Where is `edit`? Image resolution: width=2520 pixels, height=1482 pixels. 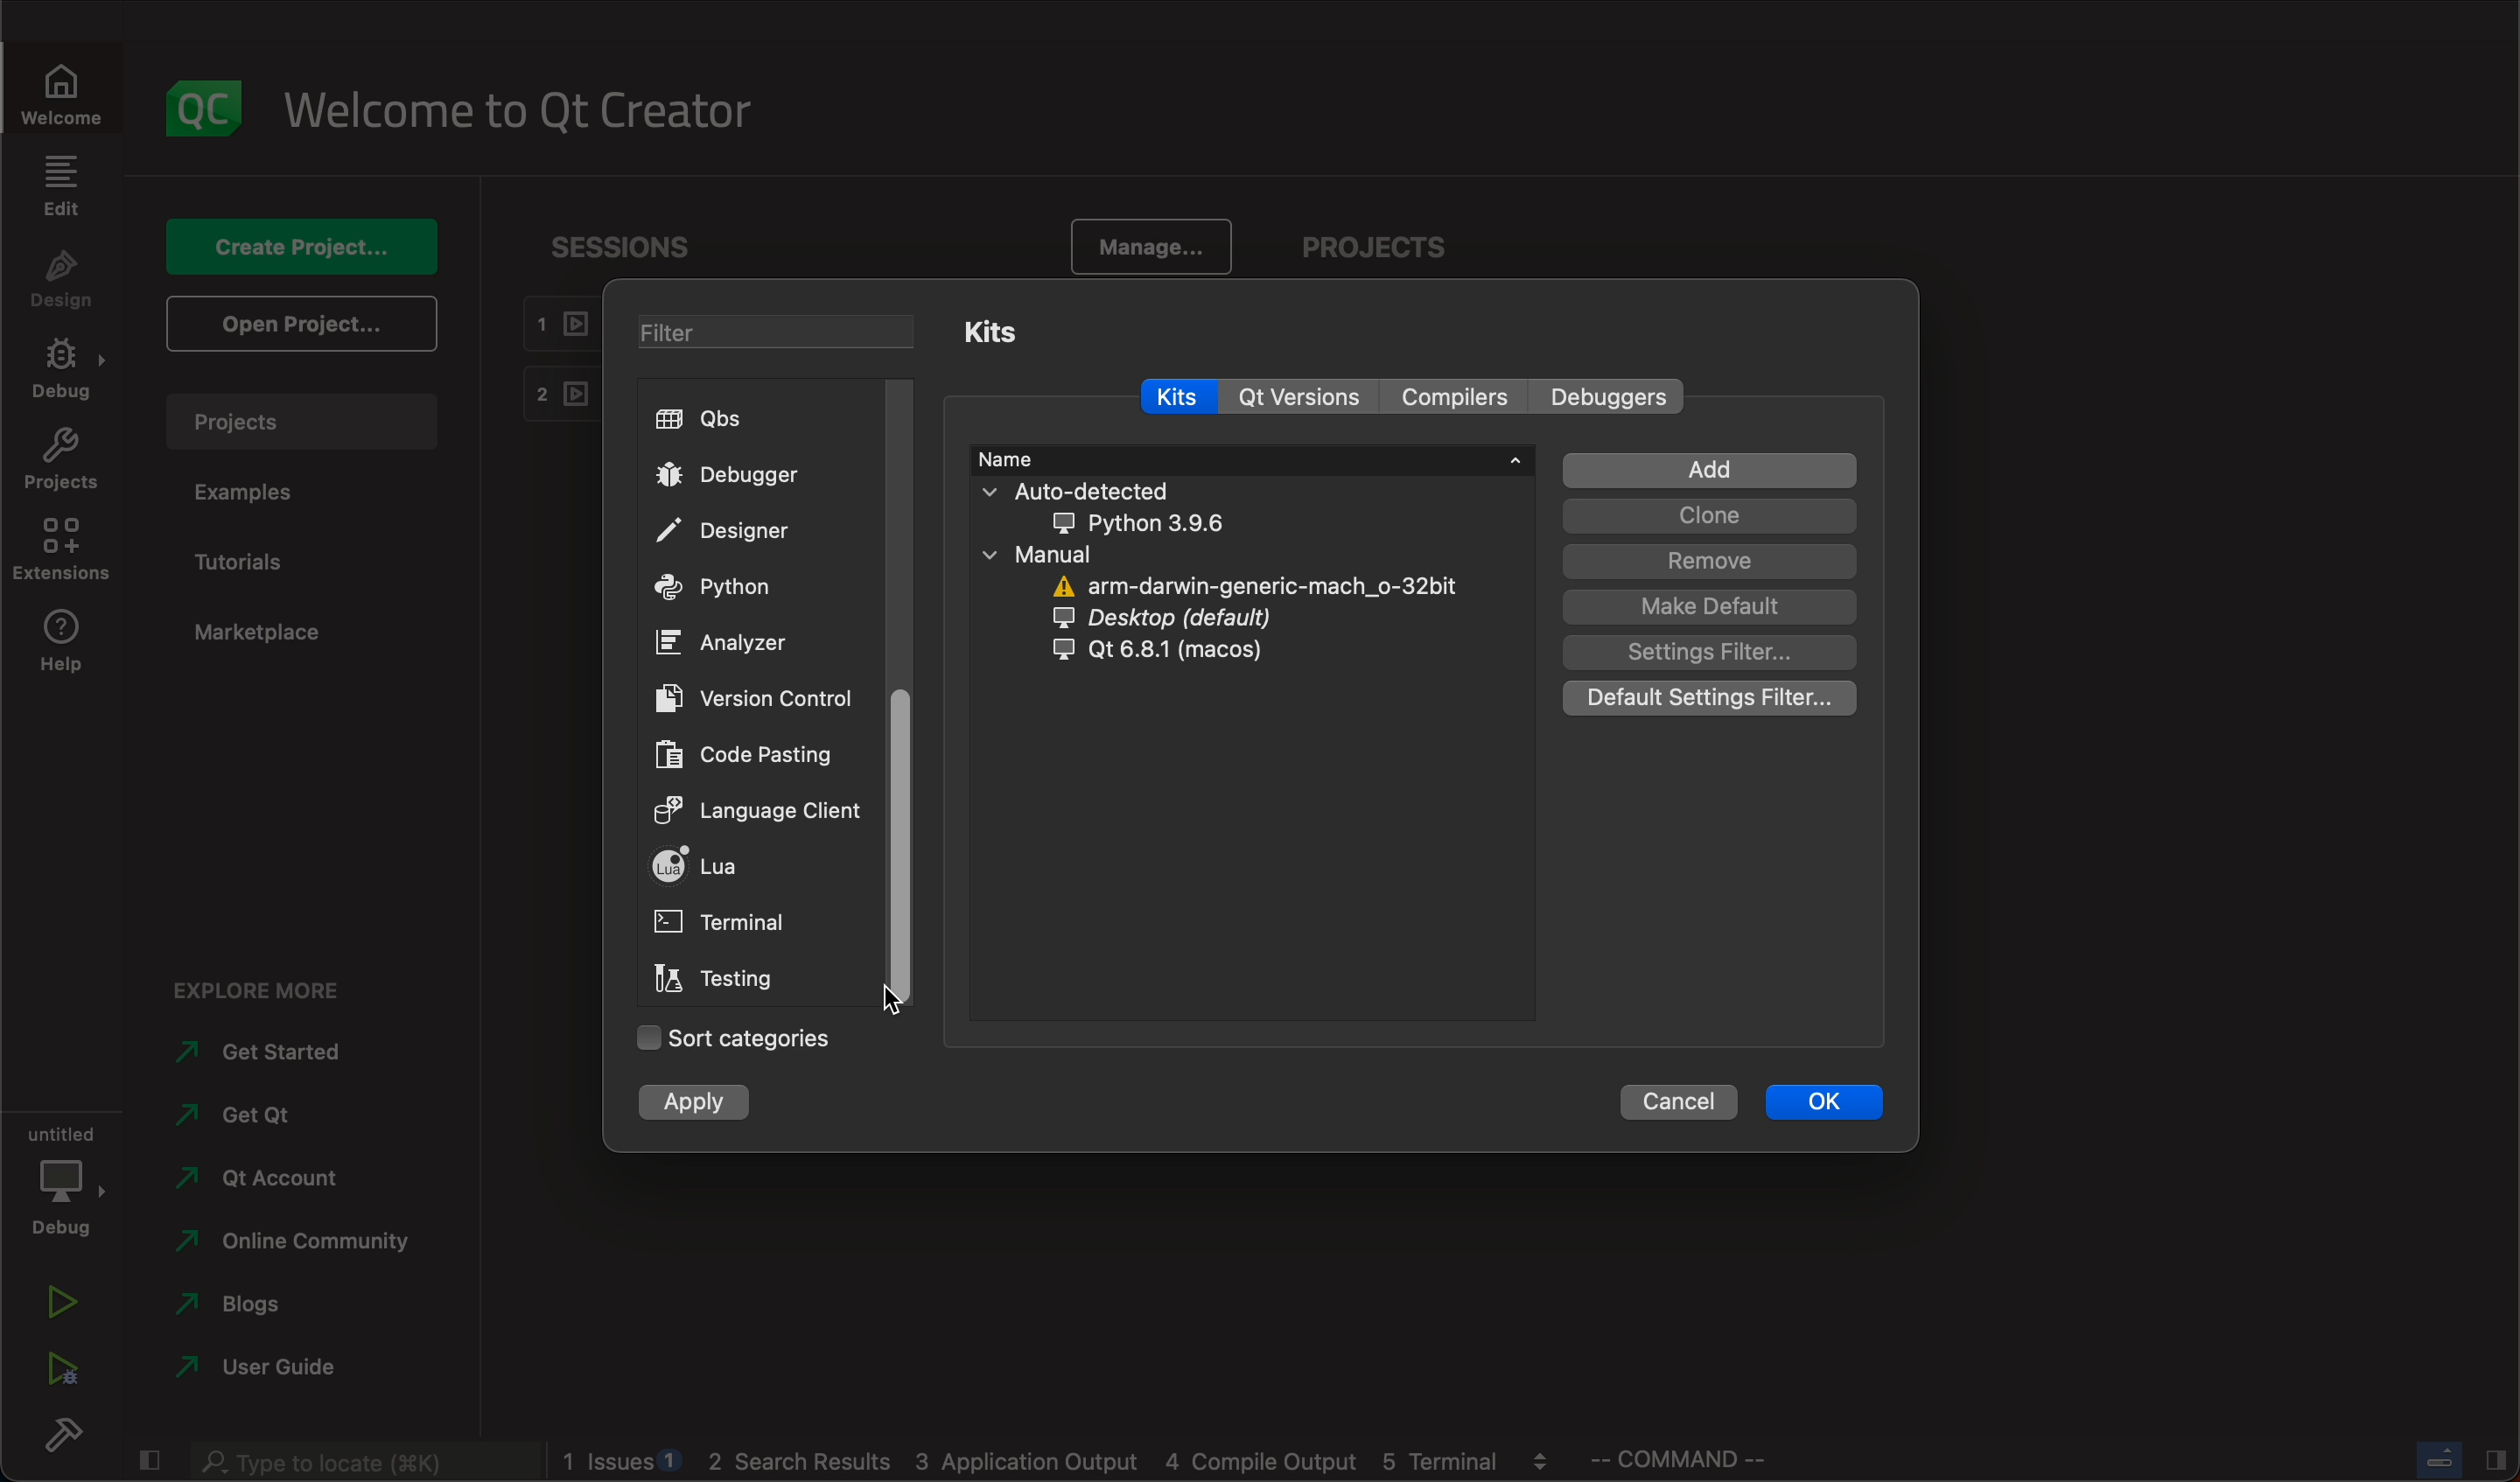
edit is located at coordinates (63, 184).